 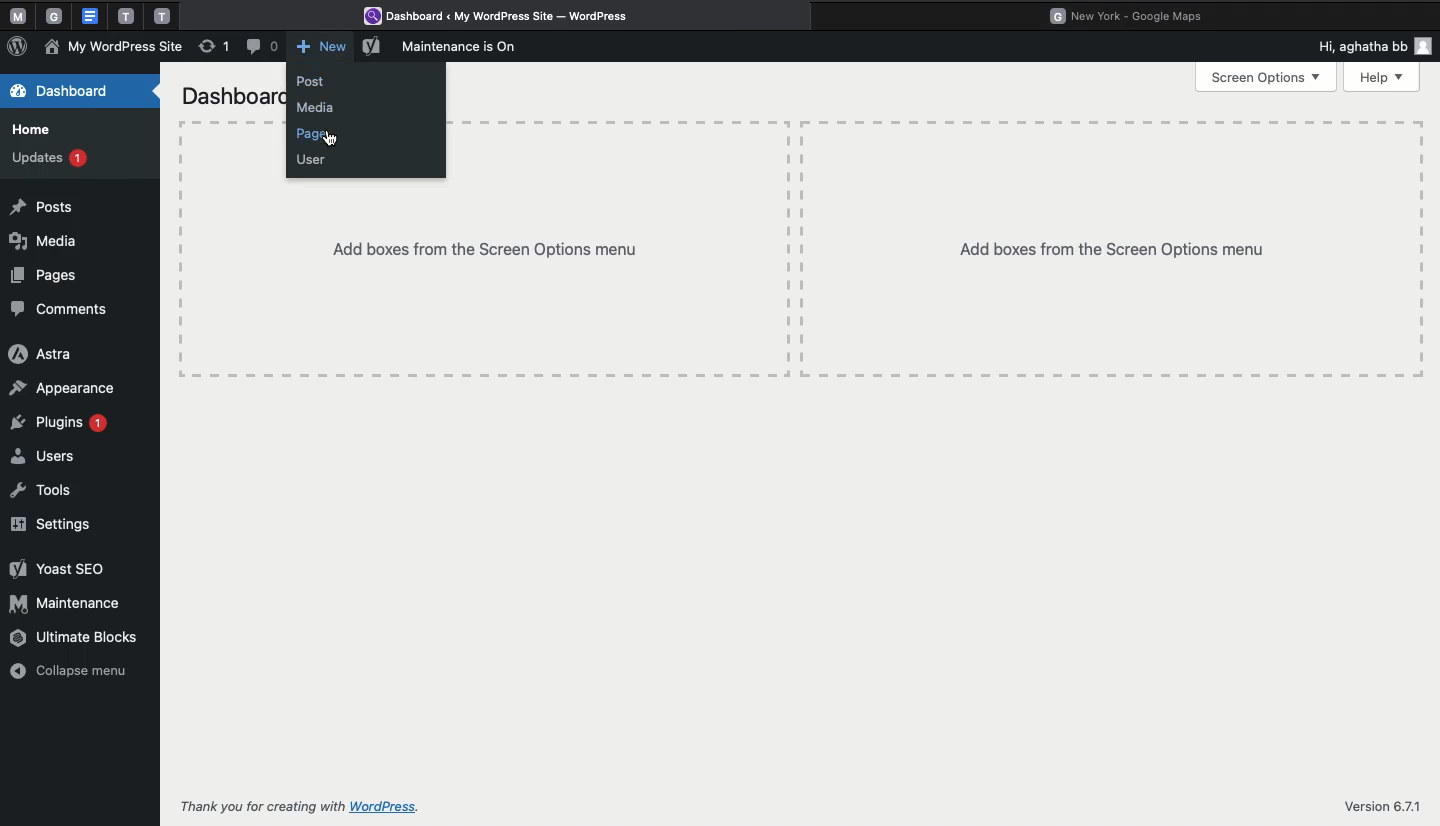 I want to click on Astra, so click(x=40, y=355).